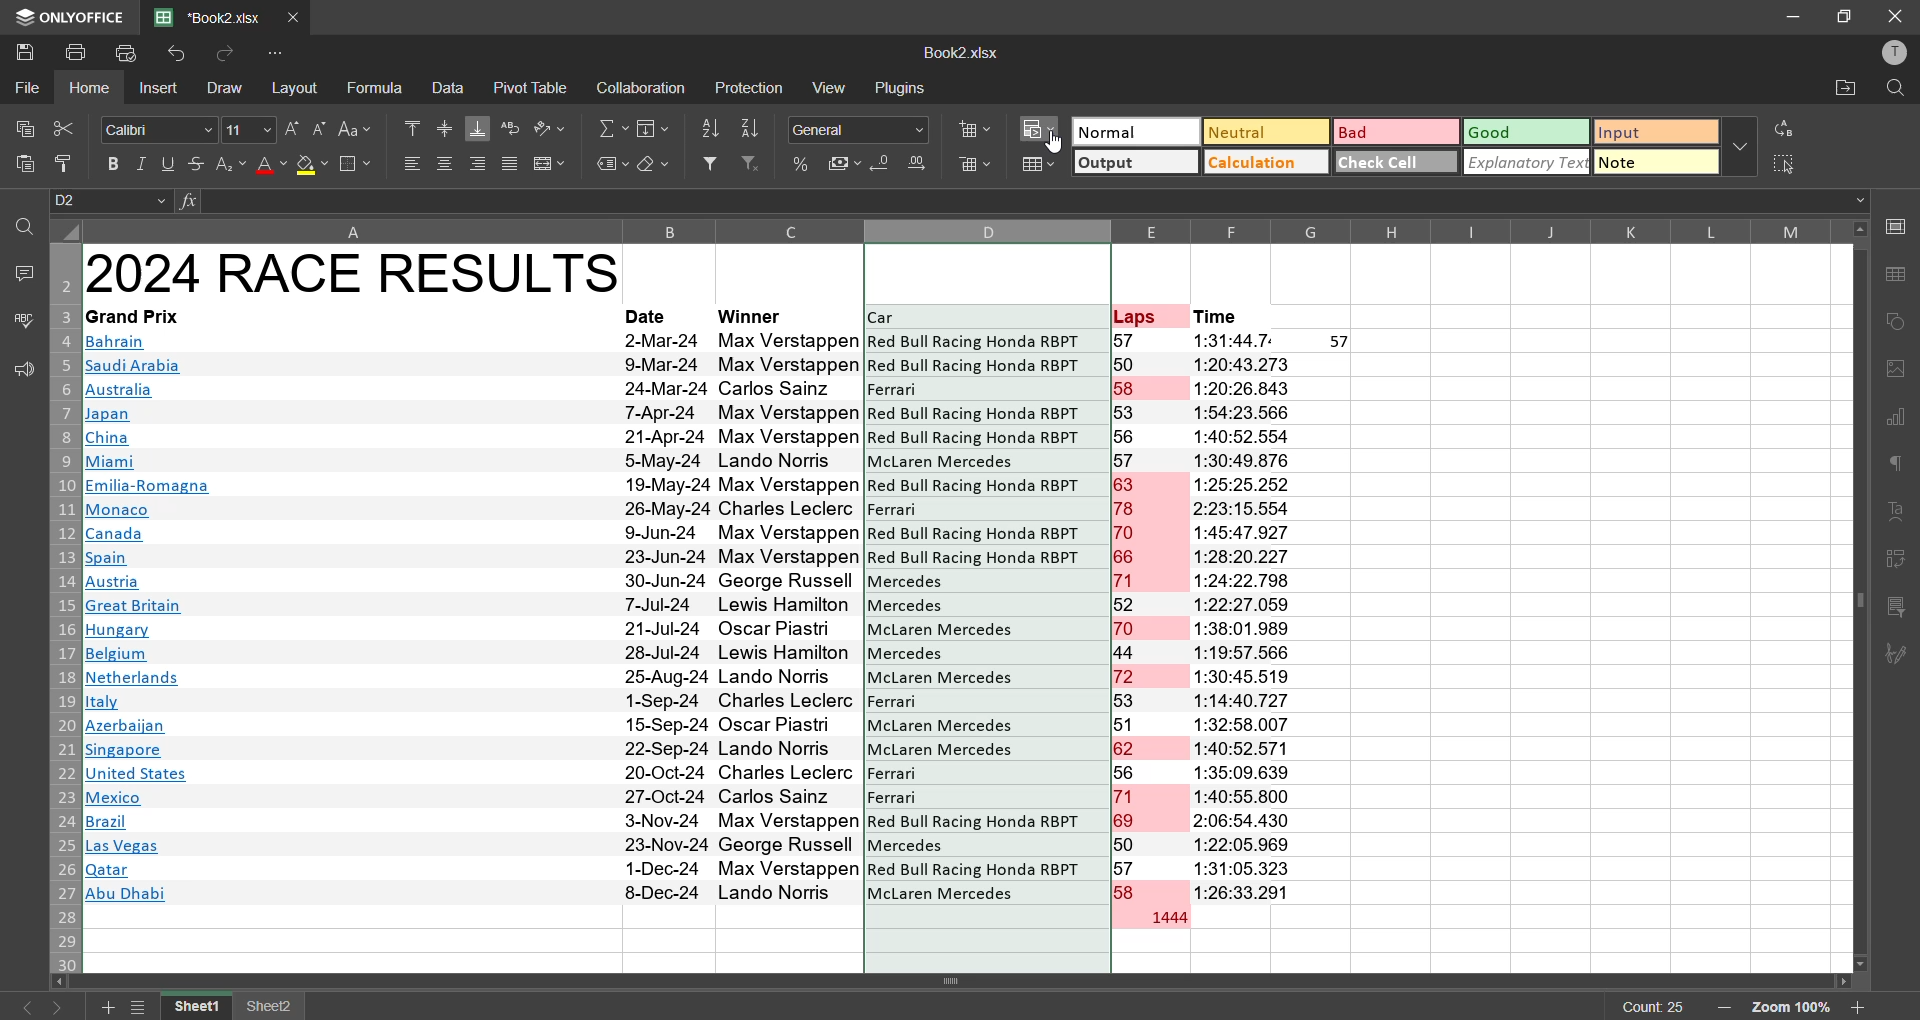 The width and height of the screenshot is (1920, 1020). Describe the element at coordinates (1900, 275) in the screenshot. I see `table` at that location.